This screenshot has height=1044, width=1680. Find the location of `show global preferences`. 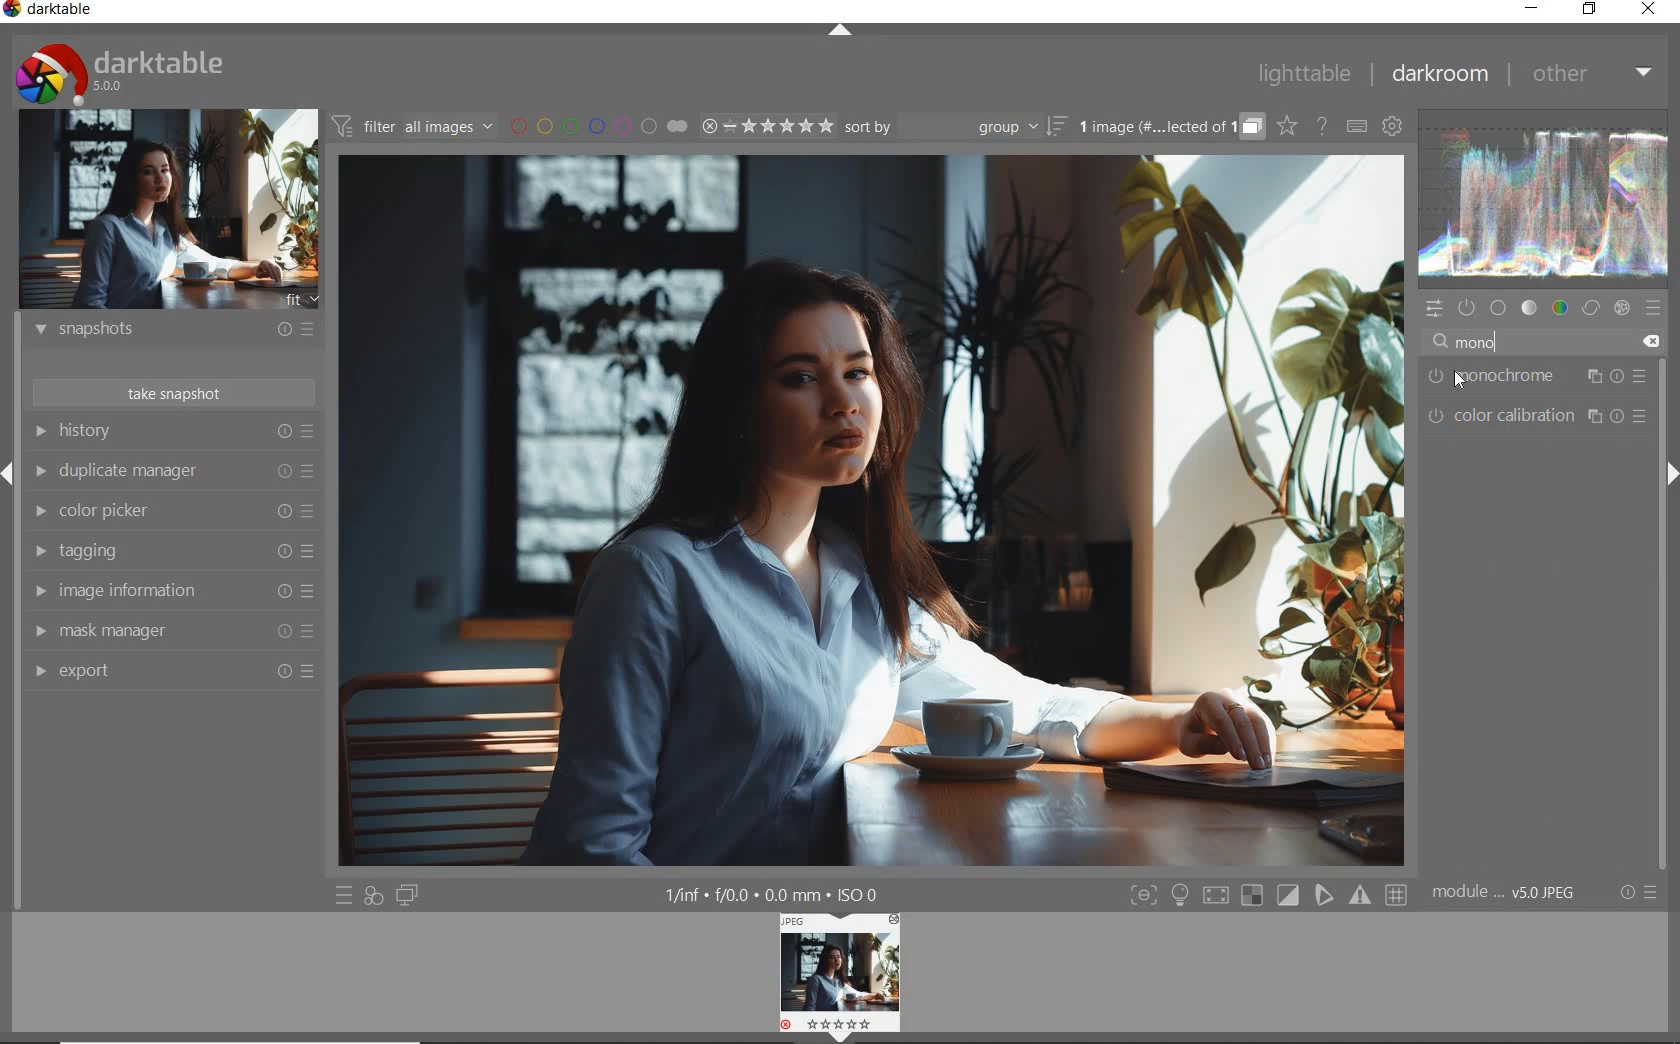

show global preferences is located at coordinates (1393, 127).